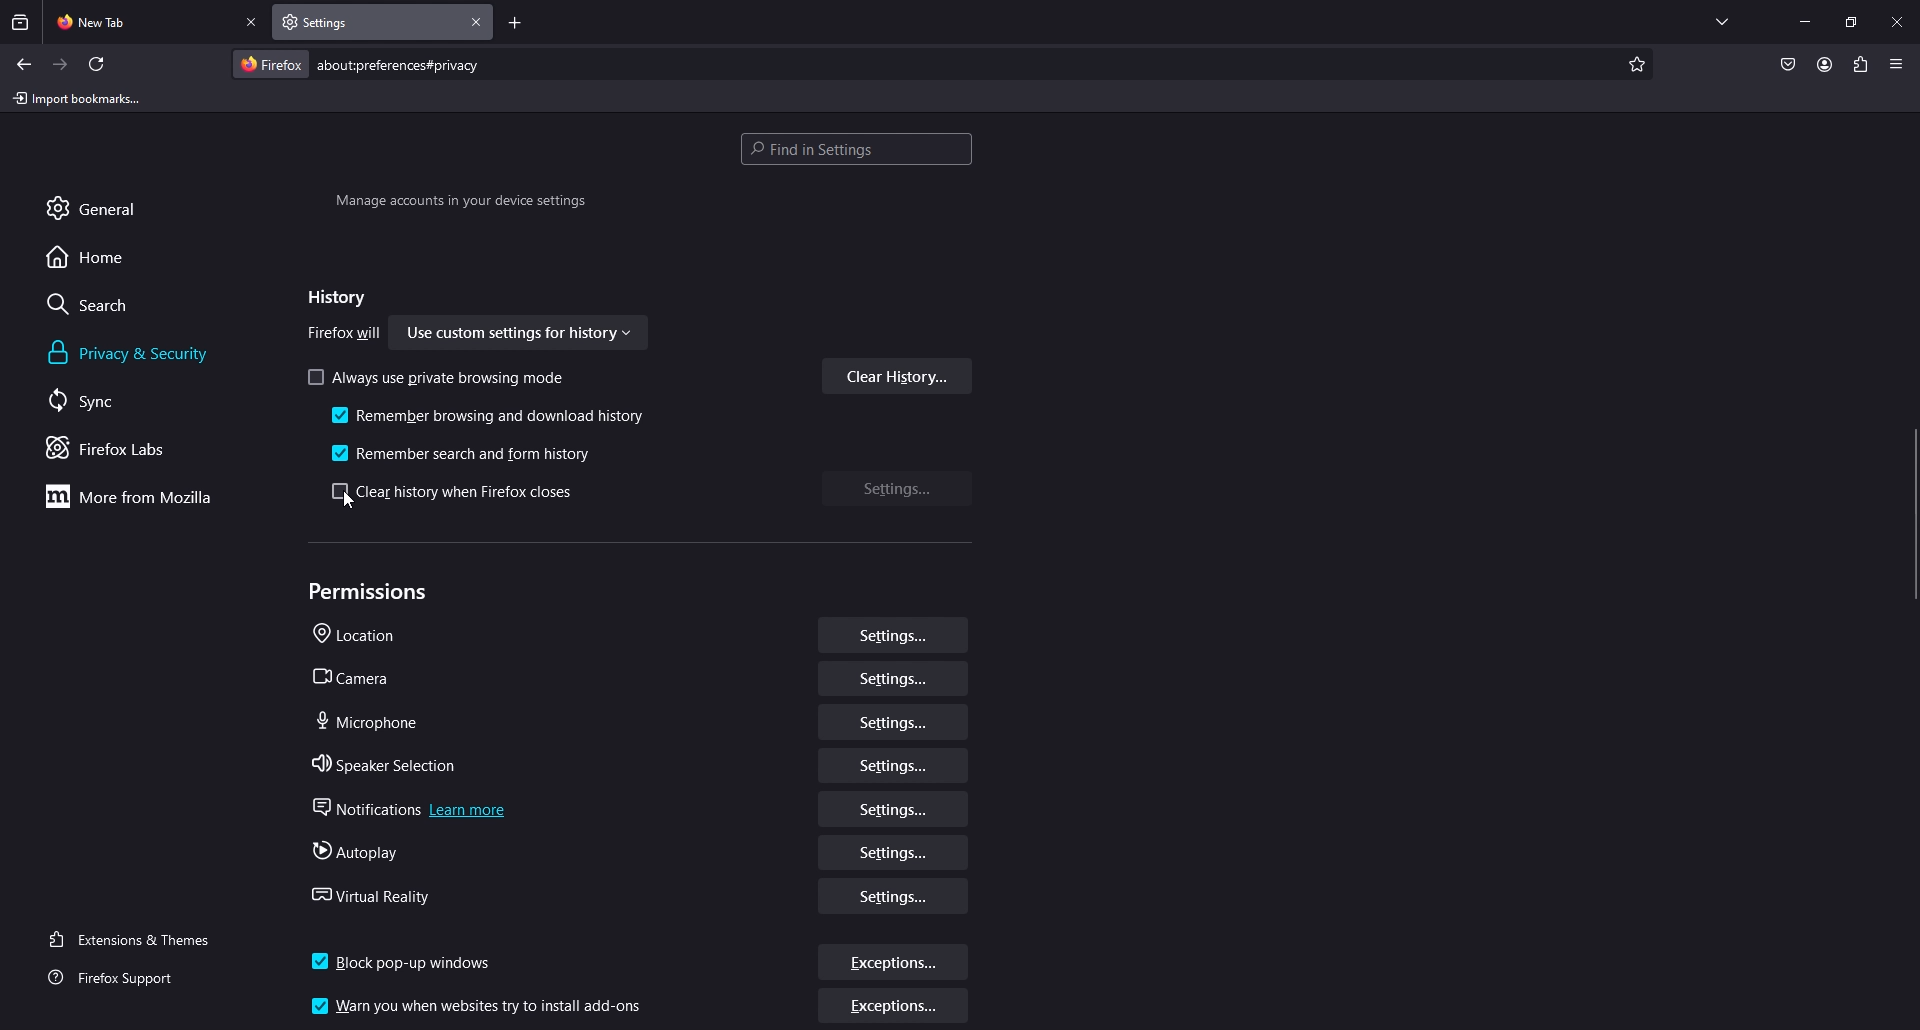 This screenshot has height=1030, width=1920. Describe the element at coordinates (515, 25) in the screenshot. I see `add tab` at that location.